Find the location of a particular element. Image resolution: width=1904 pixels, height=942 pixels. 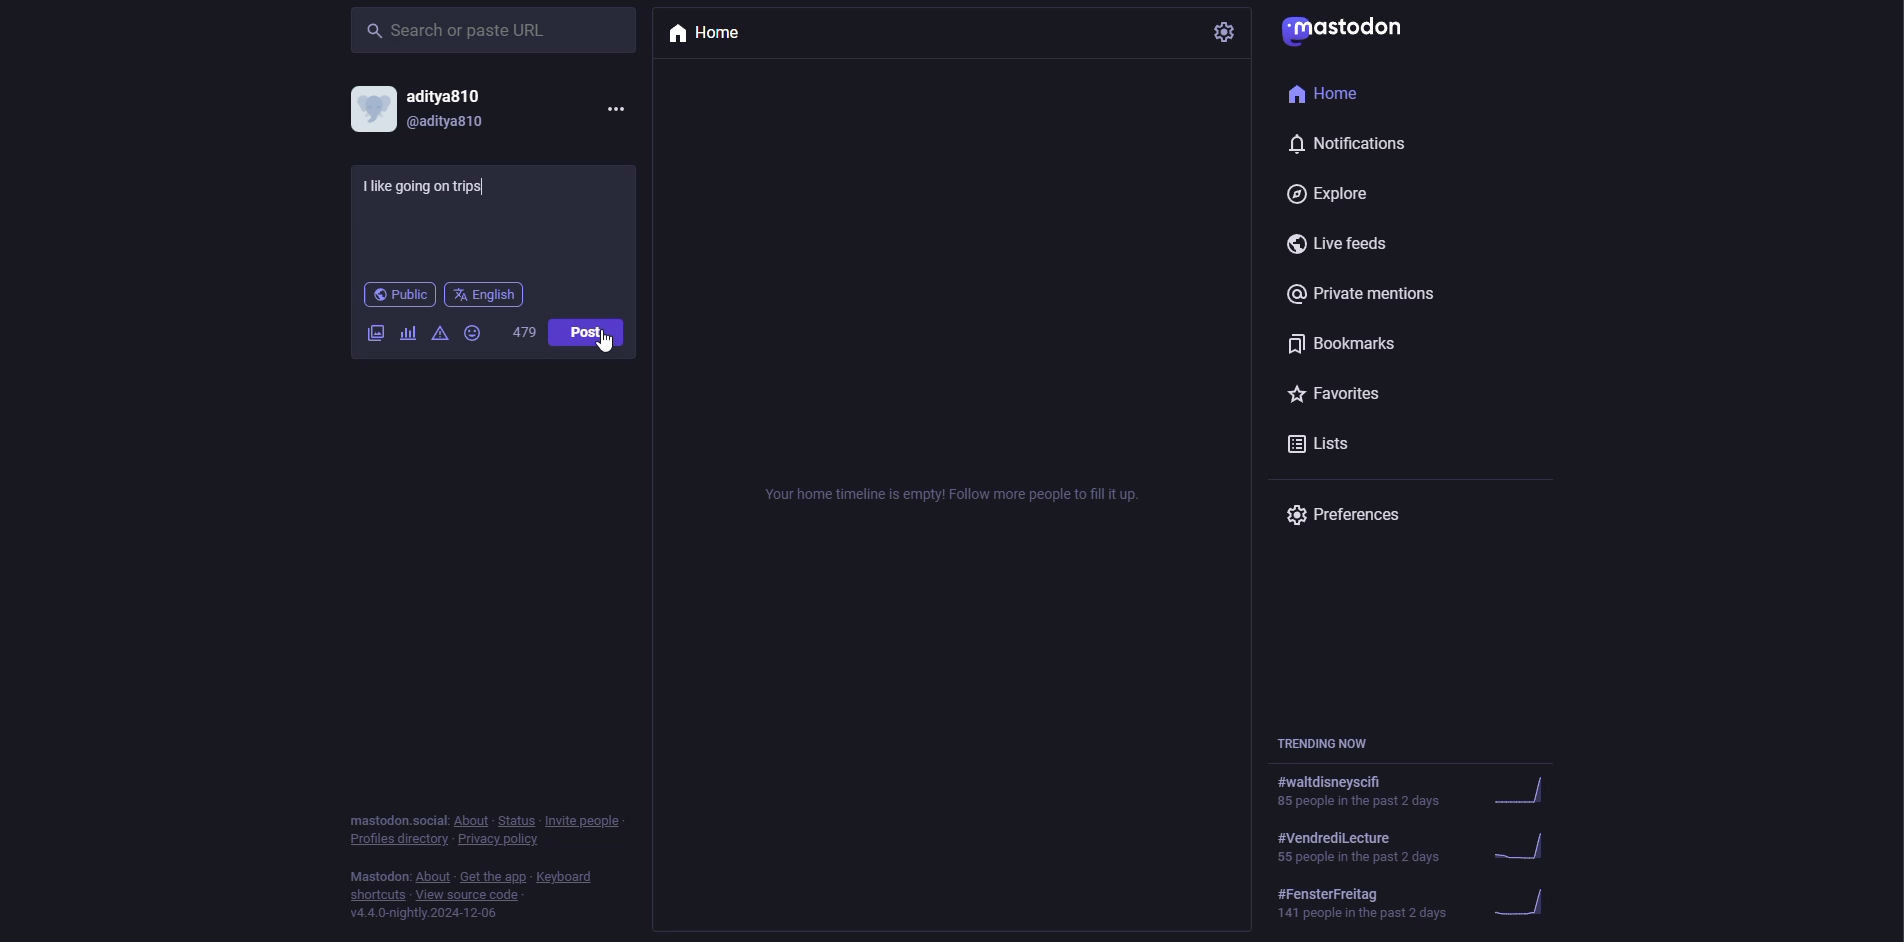

notifications is located at coordinates (1359, 145).